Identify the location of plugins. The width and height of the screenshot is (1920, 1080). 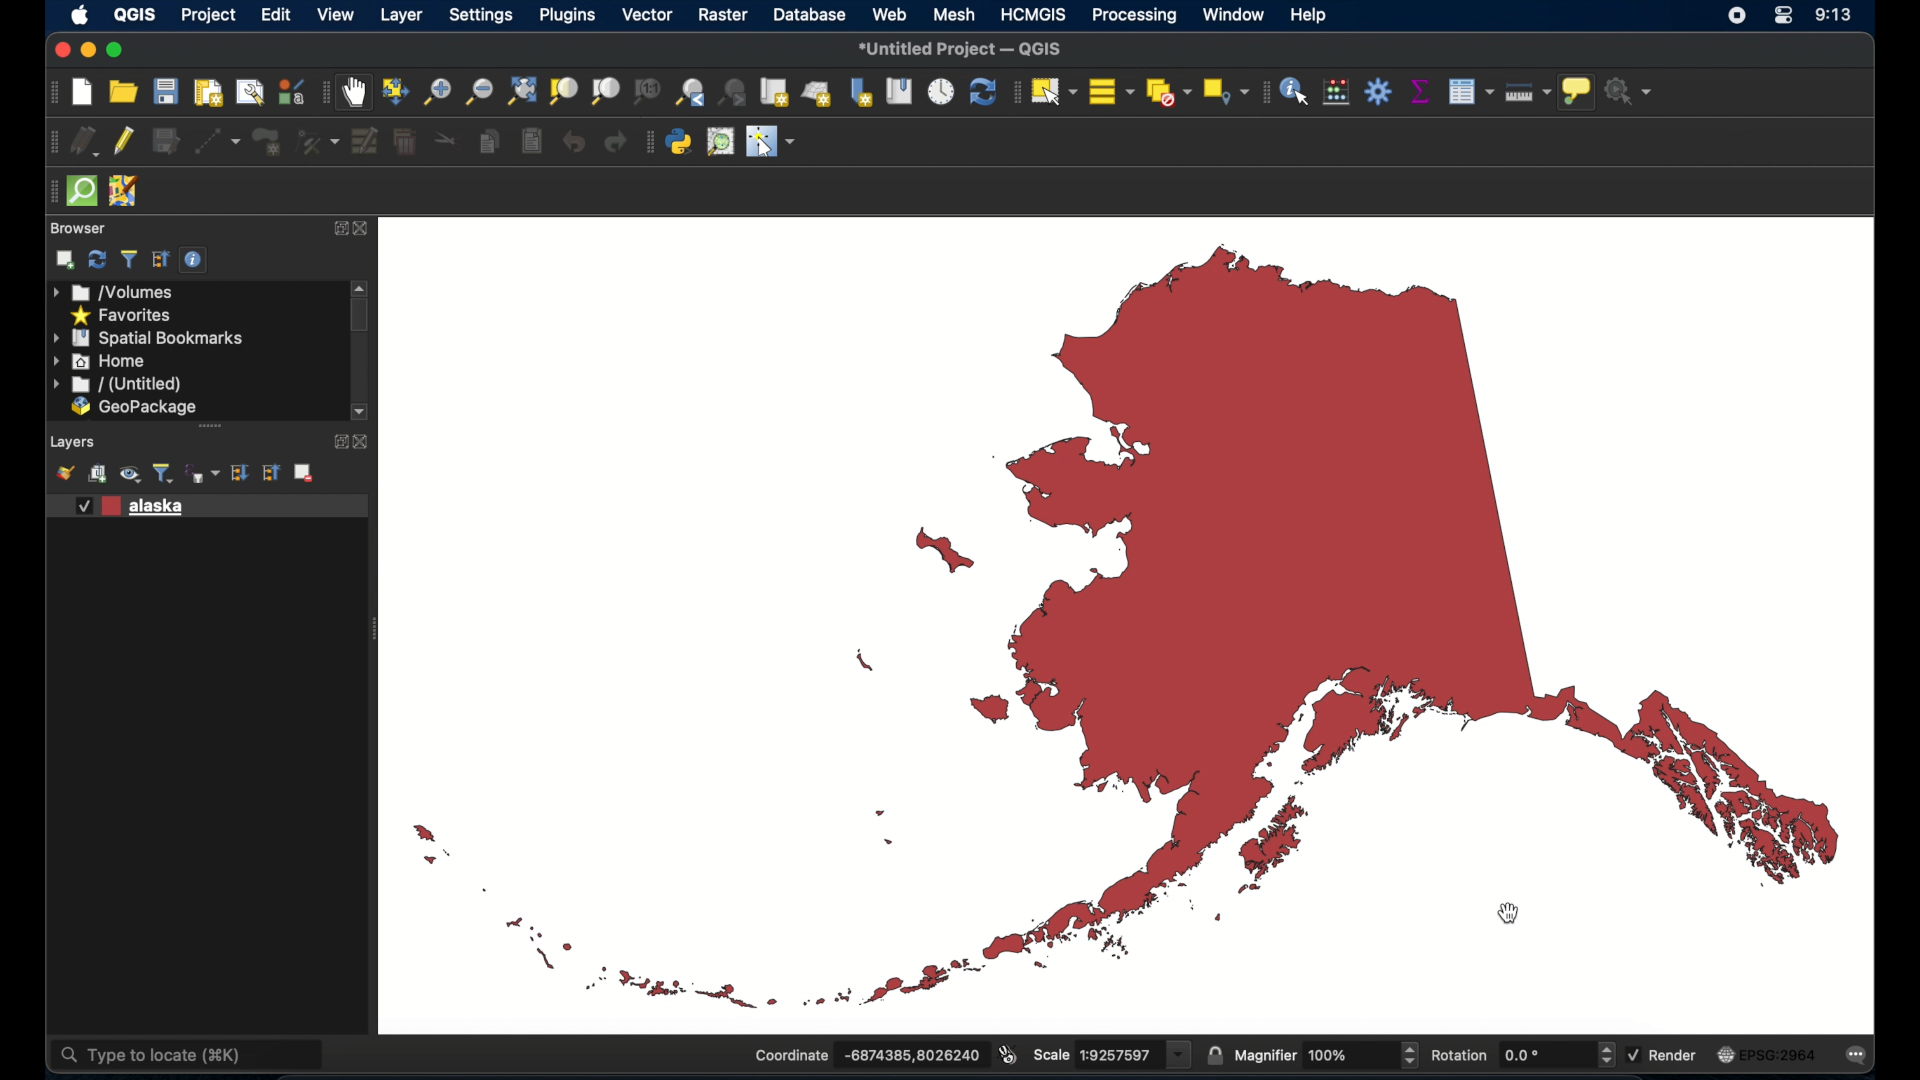
(567, 14).